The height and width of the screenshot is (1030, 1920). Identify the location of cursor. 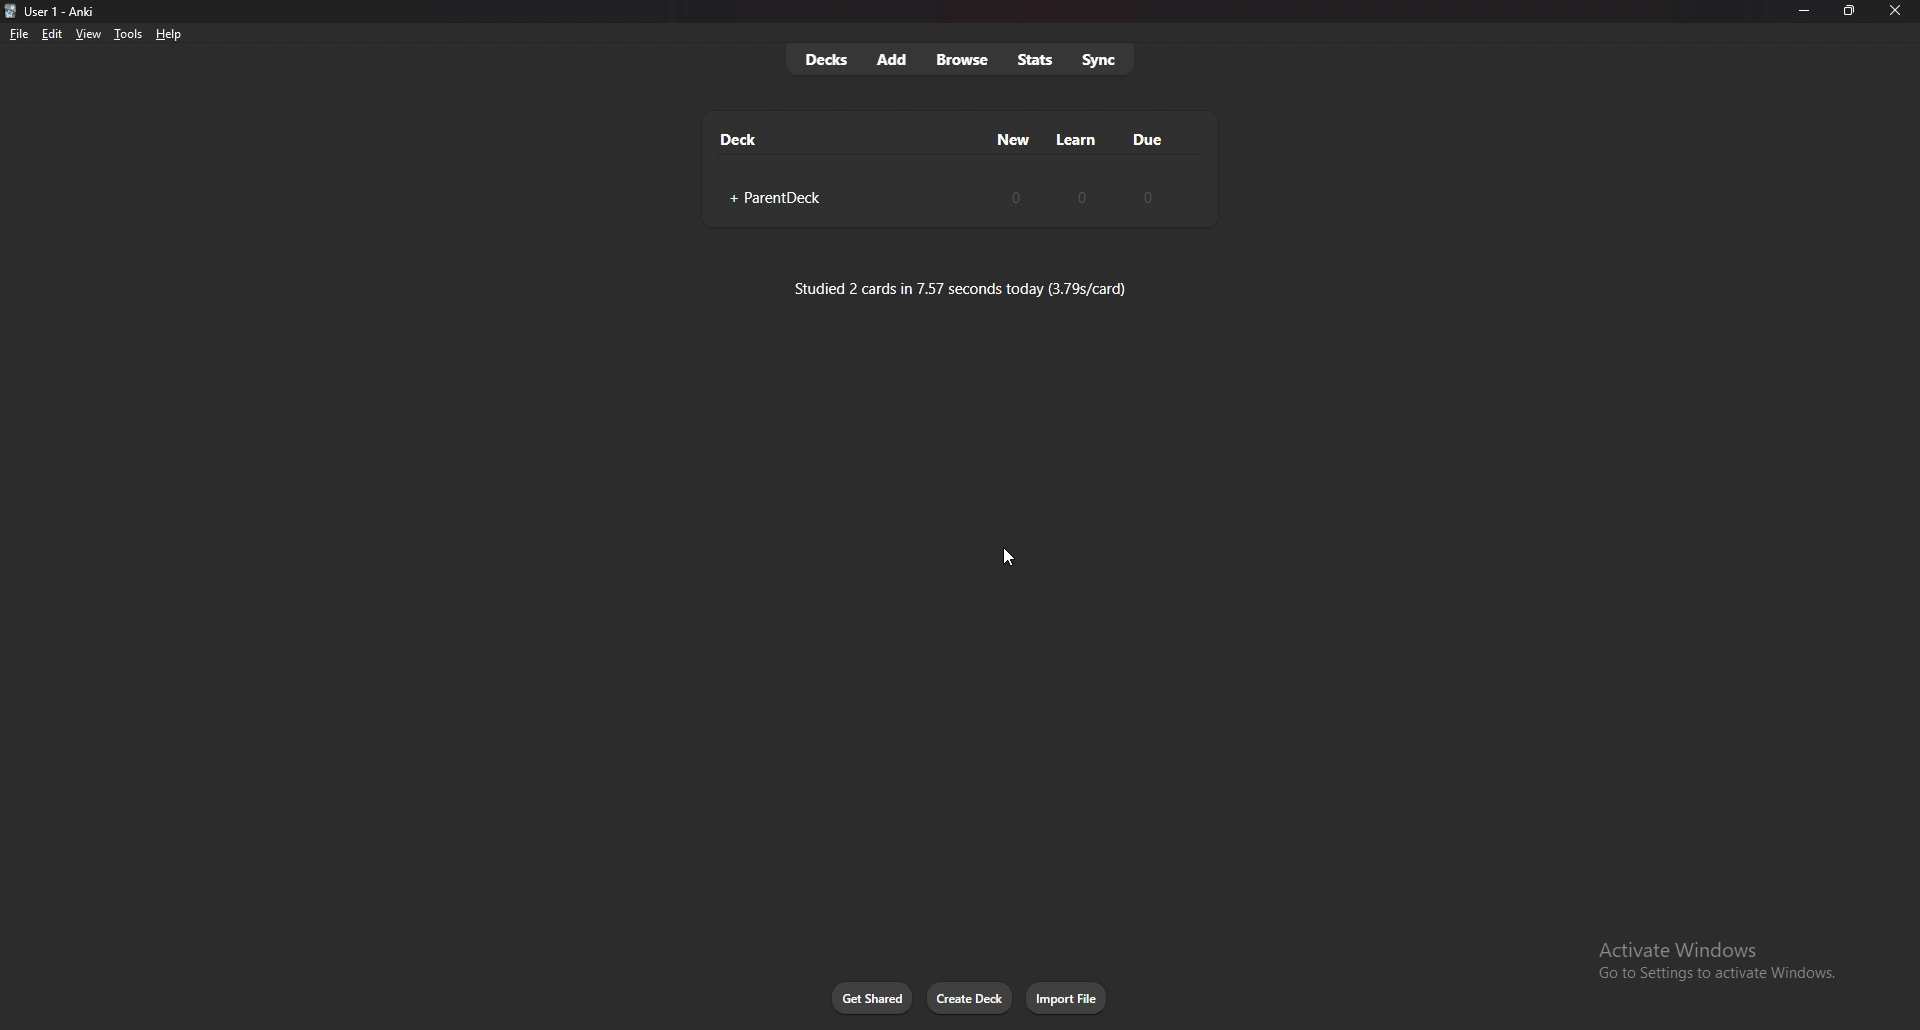
(1005, 556).